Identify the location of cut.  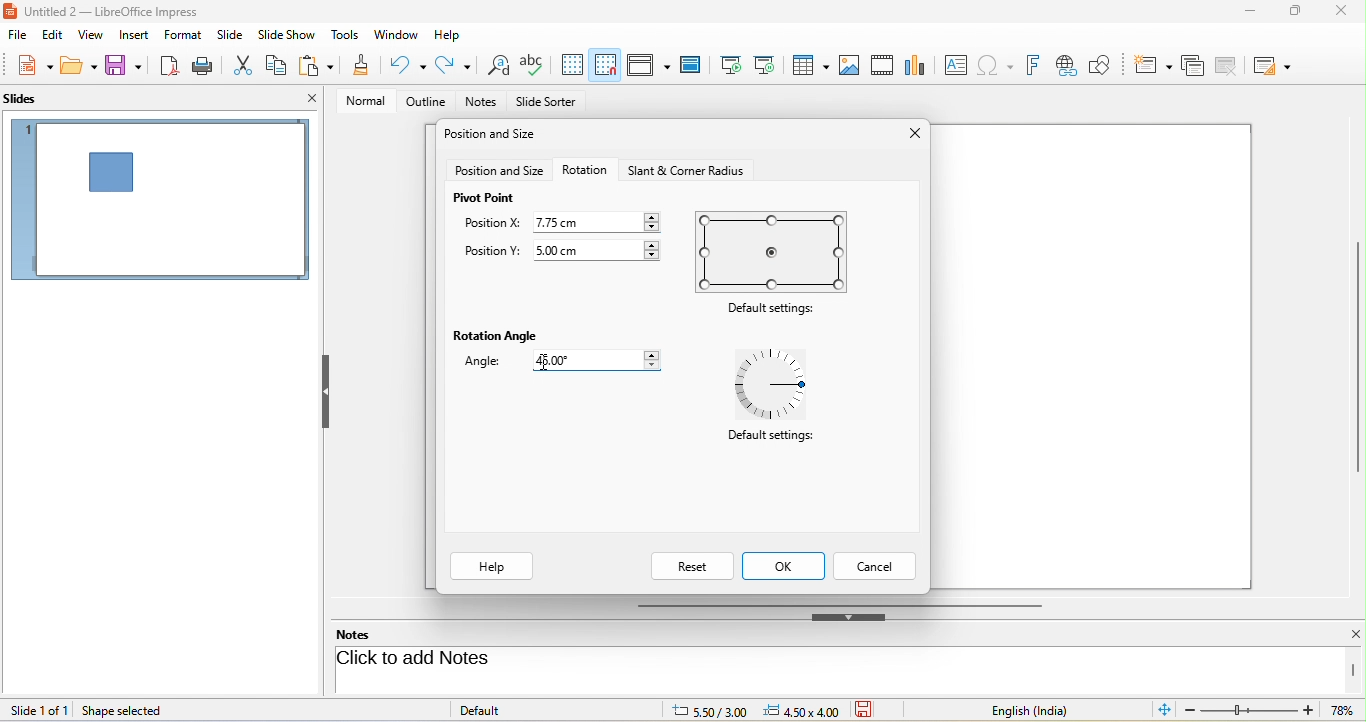
(245, 64).